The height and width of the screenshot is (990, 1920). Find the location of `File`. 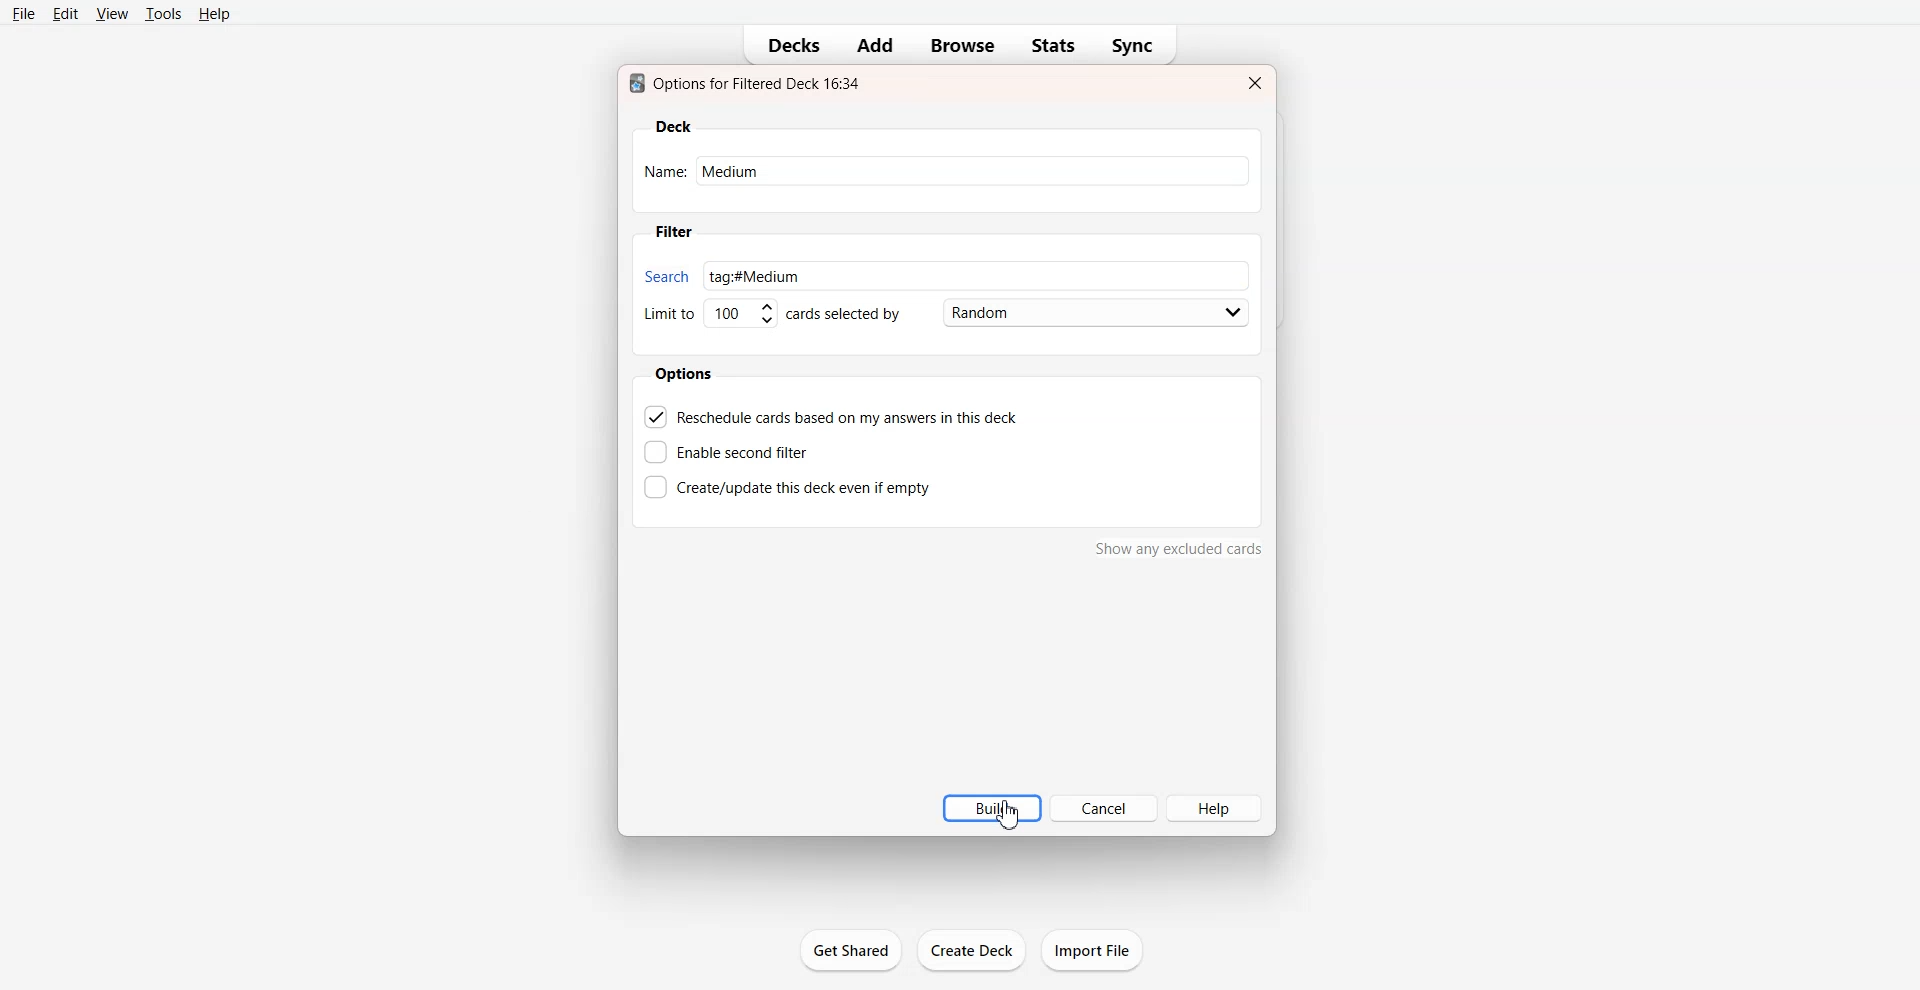

File is located at coordinates (24, 13).